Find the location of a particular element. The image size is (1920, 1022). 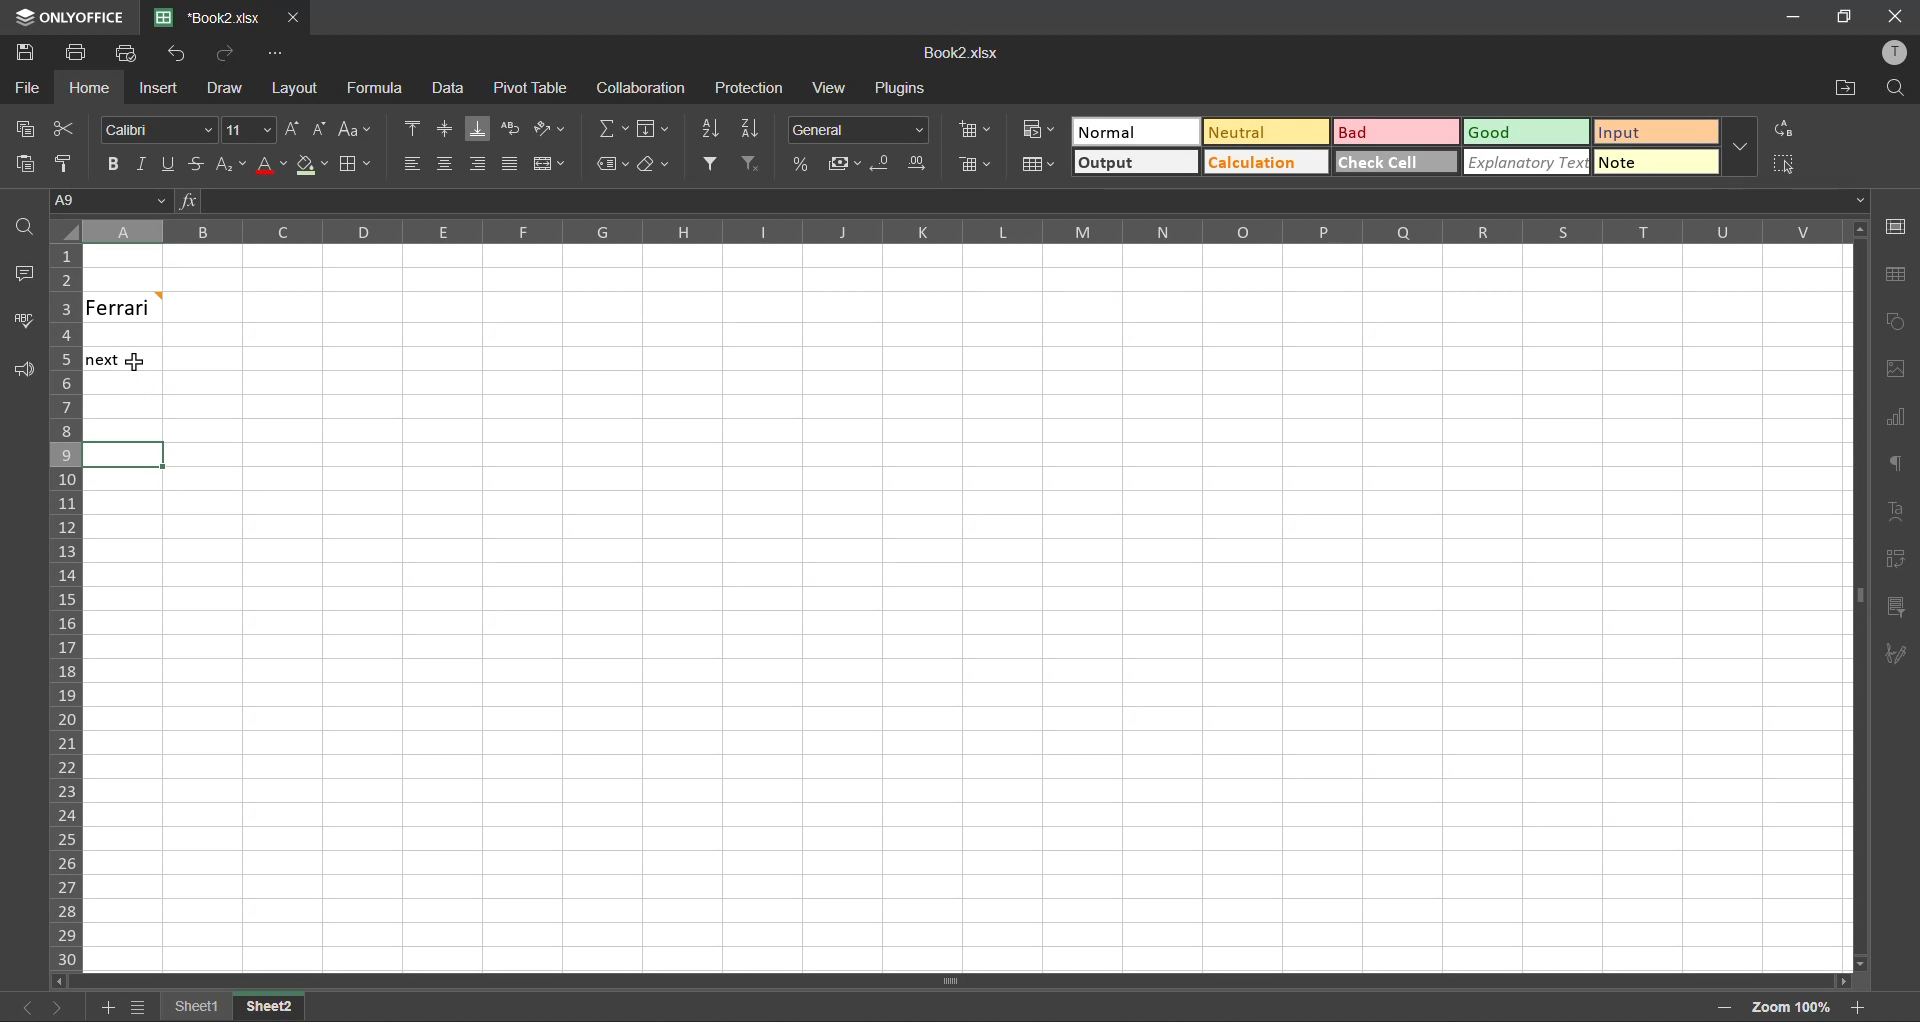

table is located at coordinates (1895, 274).